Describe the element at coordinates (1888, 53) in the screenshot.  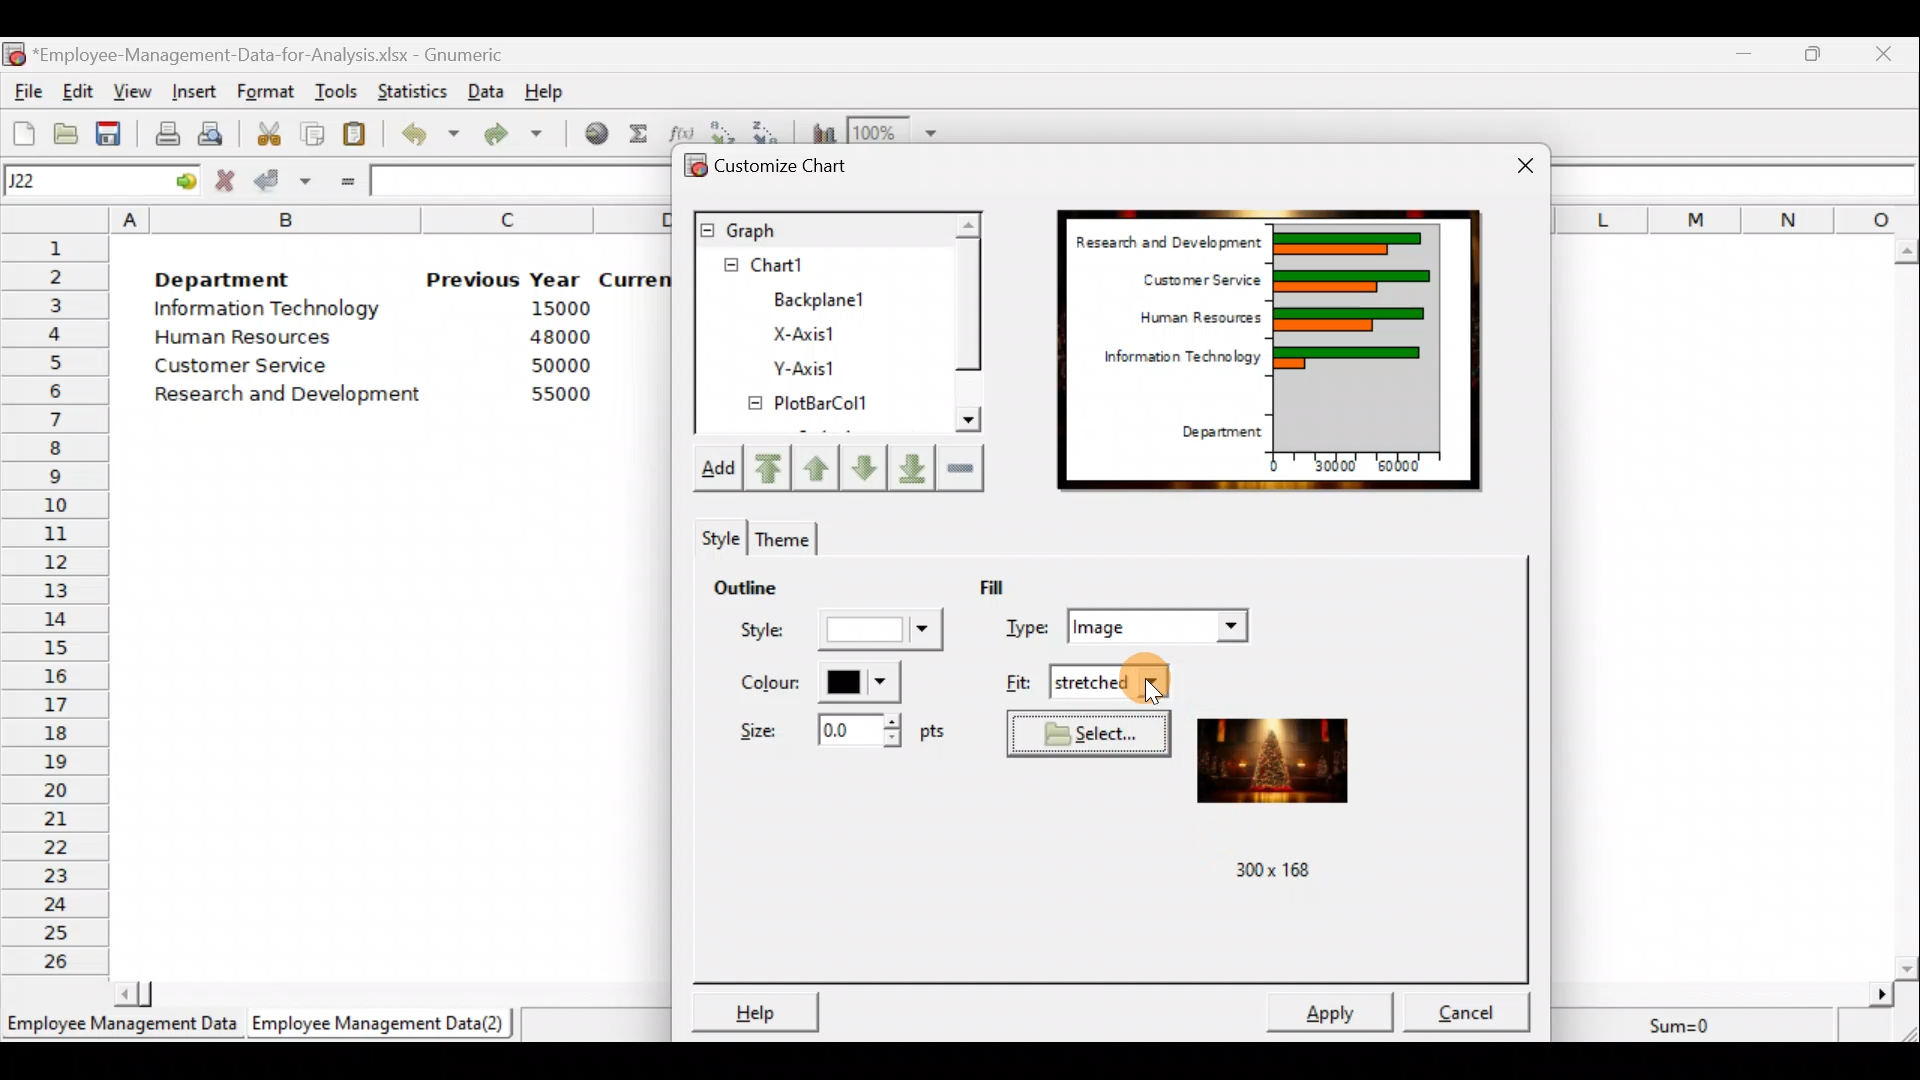
I see `Close` at that location.